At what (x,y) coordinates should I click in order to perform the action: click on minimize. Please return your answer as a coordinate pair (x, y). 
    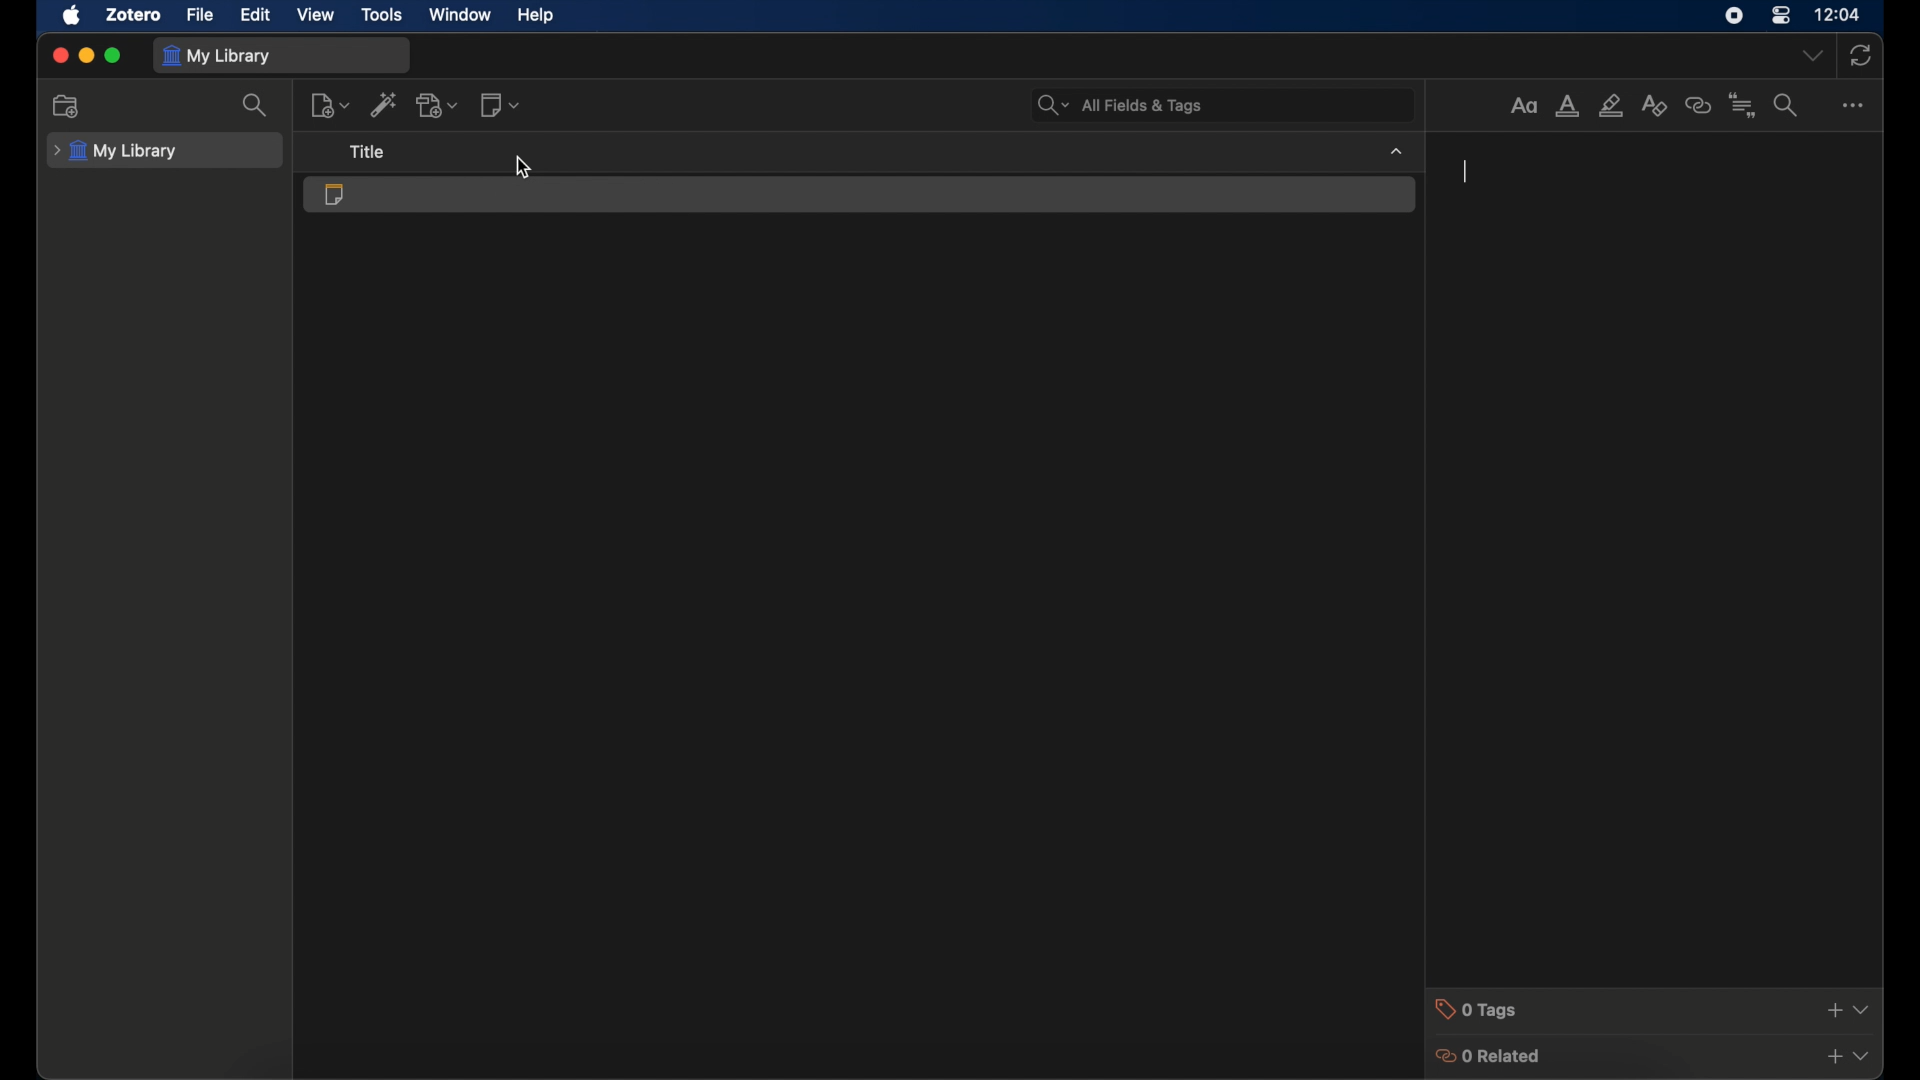
    Looking at the image, I should click on (88, 57).